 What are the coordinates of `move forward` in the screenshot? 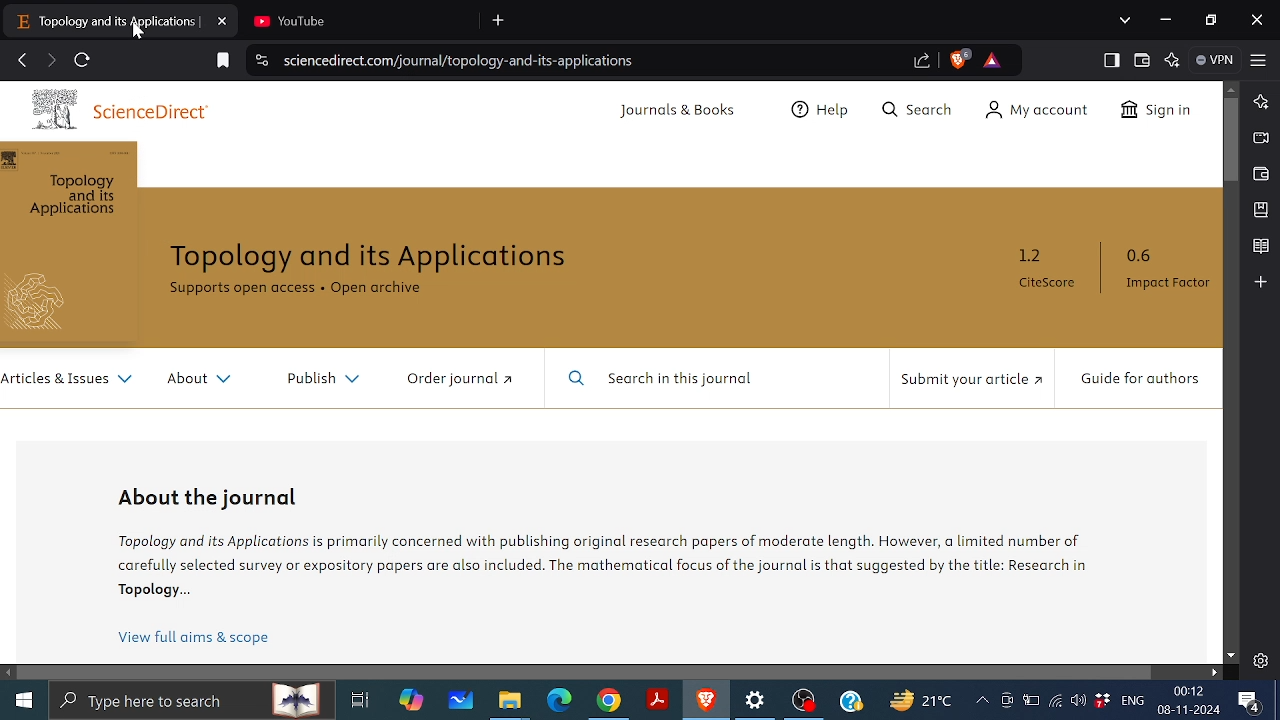 It's located at (50, 60).